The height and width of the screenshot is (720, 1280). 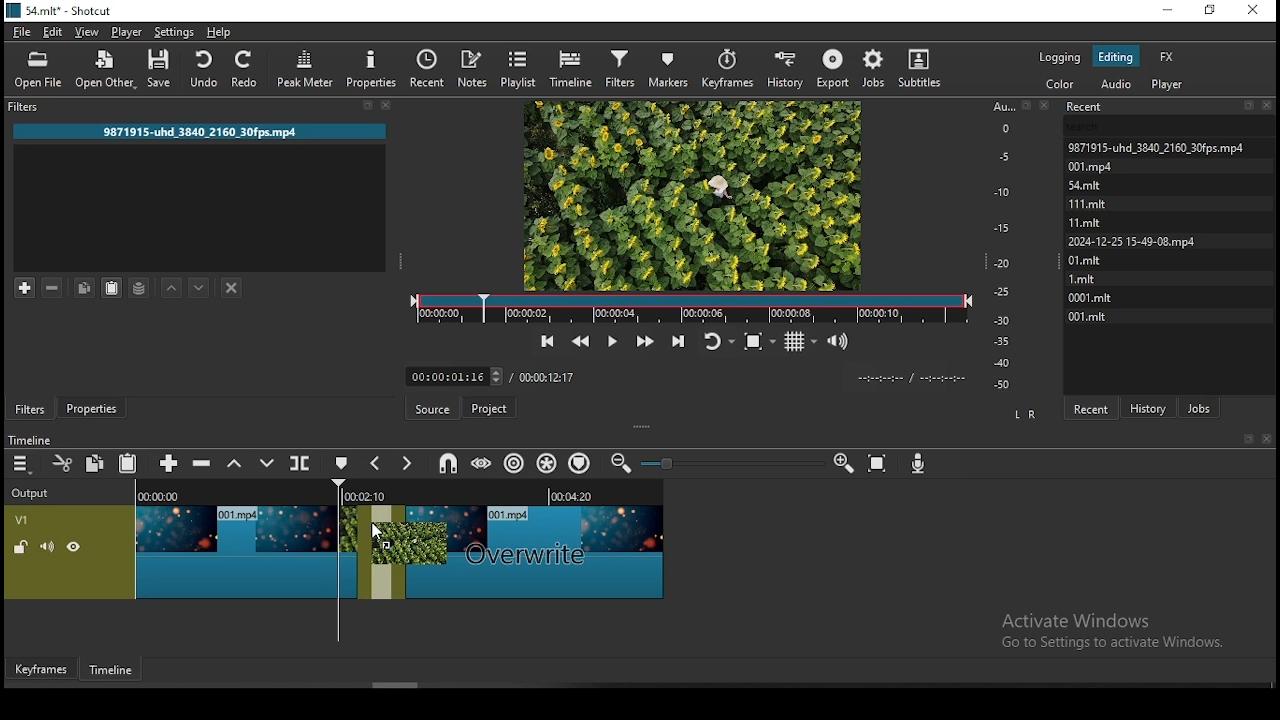 What do you see at coordinates (34, 493) in the screenshot?
I see `Output` at bounding box center [34, 493].